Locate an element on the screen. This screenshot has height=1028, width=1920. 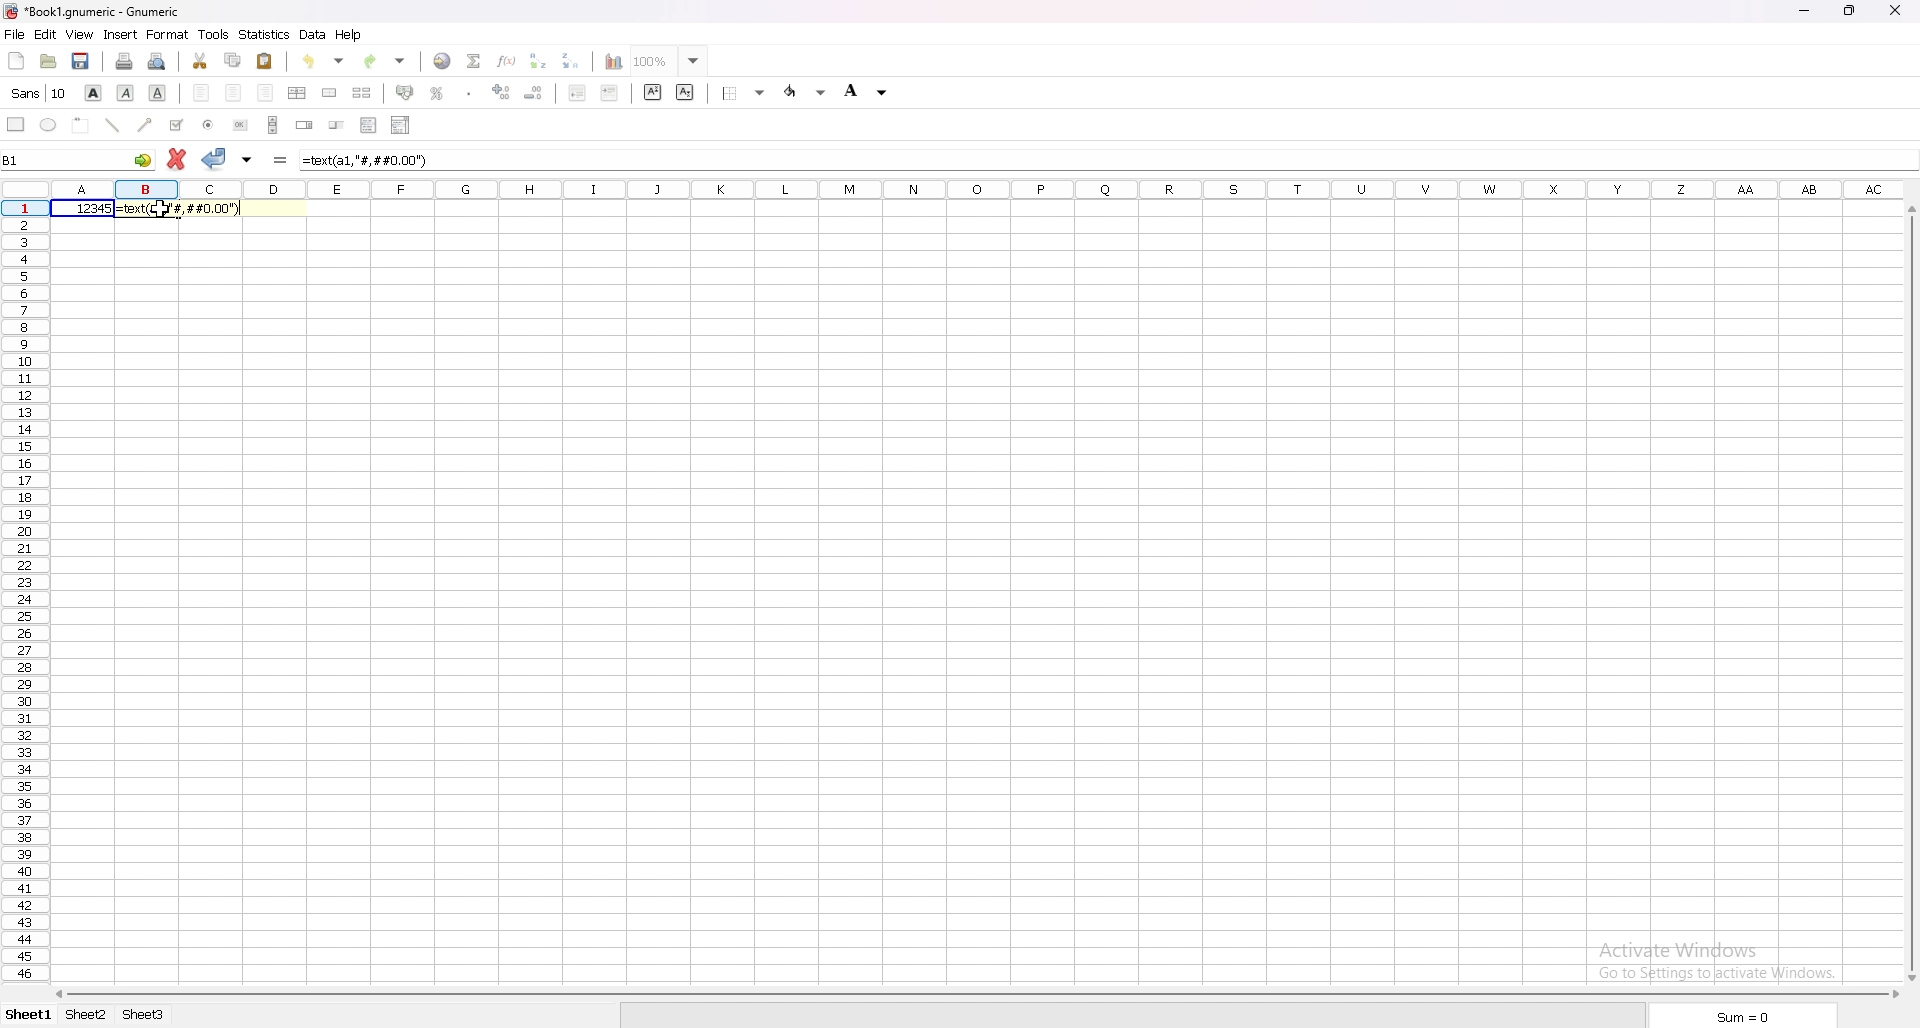
combo box is located at coordinates (401, 125).